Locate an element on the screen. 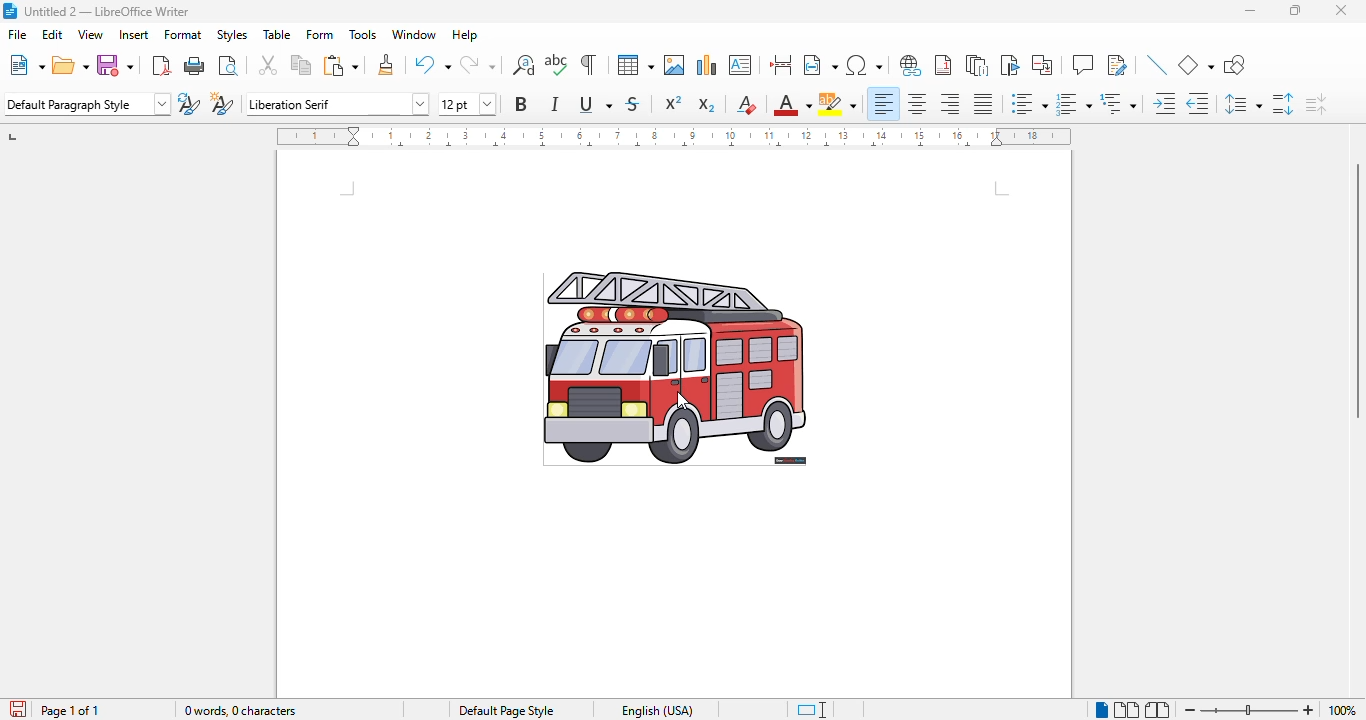  view is located at coordinates (90, 34).